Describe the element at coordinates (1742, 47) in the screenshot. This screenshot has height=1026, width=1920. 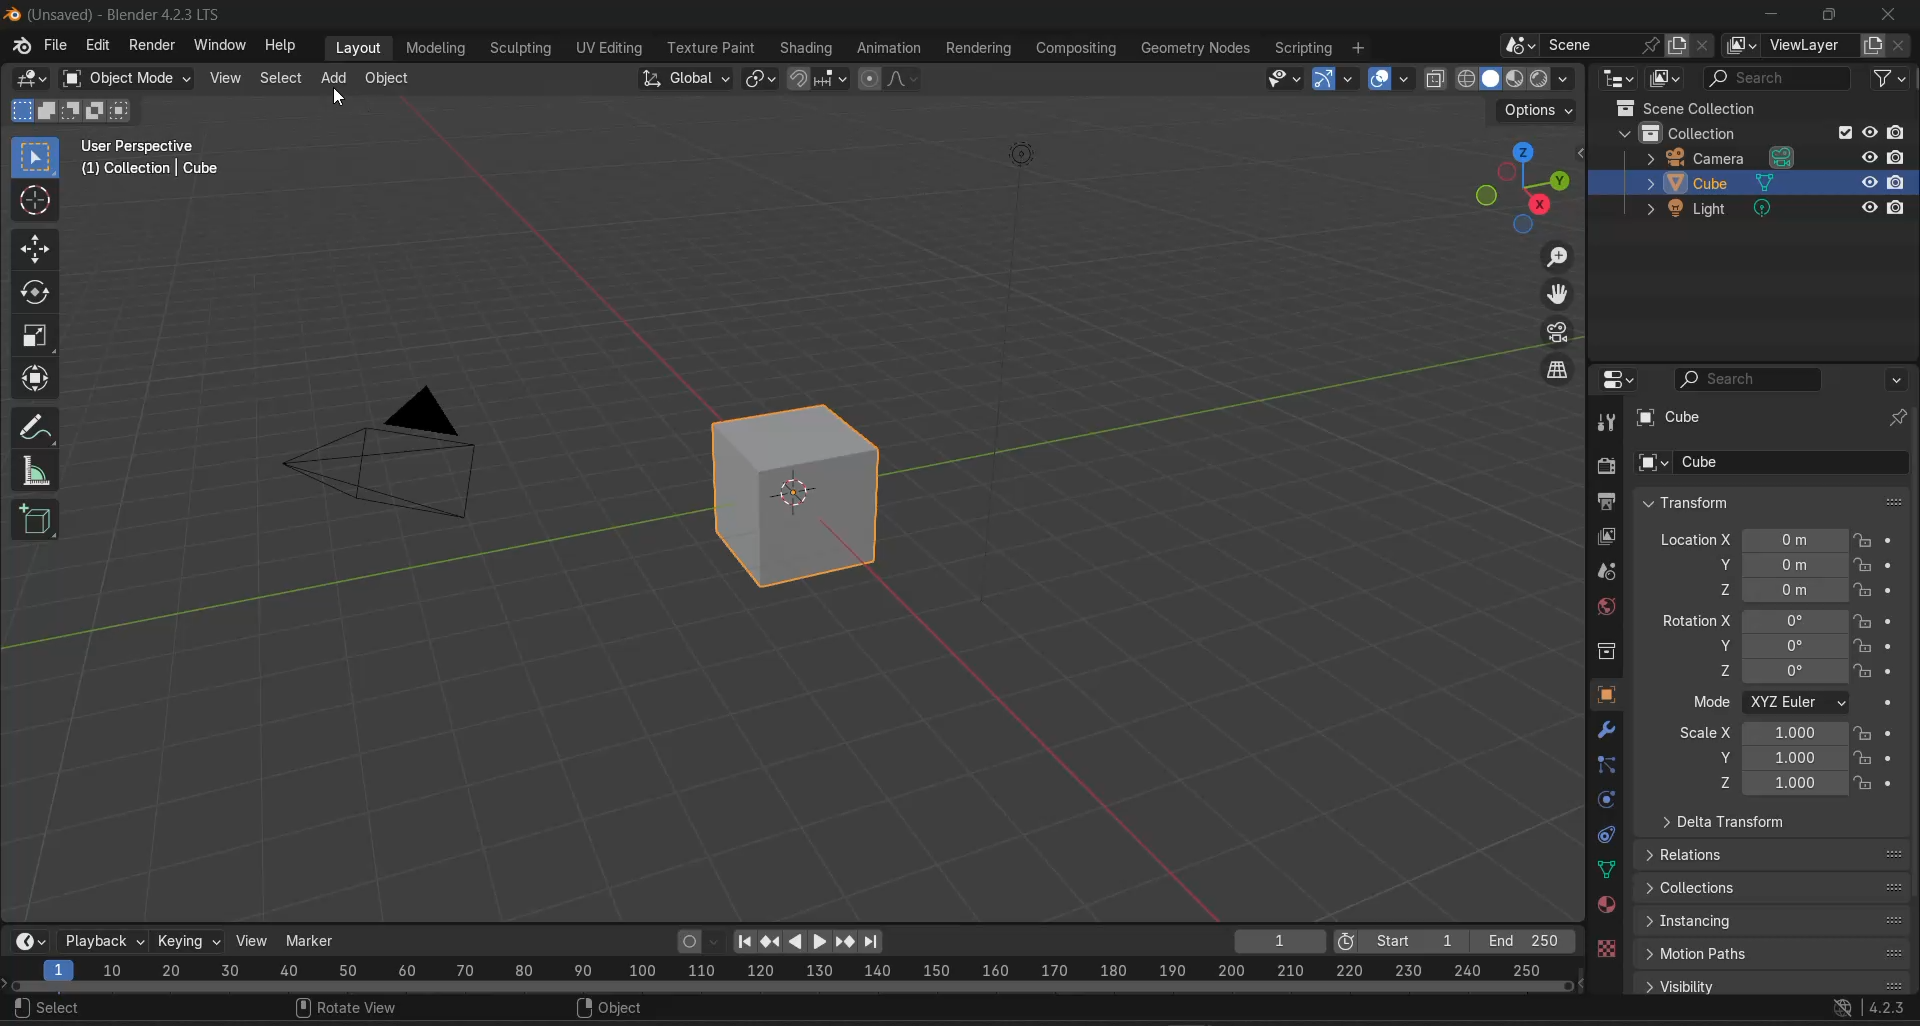
I see `active workspace` at that location.